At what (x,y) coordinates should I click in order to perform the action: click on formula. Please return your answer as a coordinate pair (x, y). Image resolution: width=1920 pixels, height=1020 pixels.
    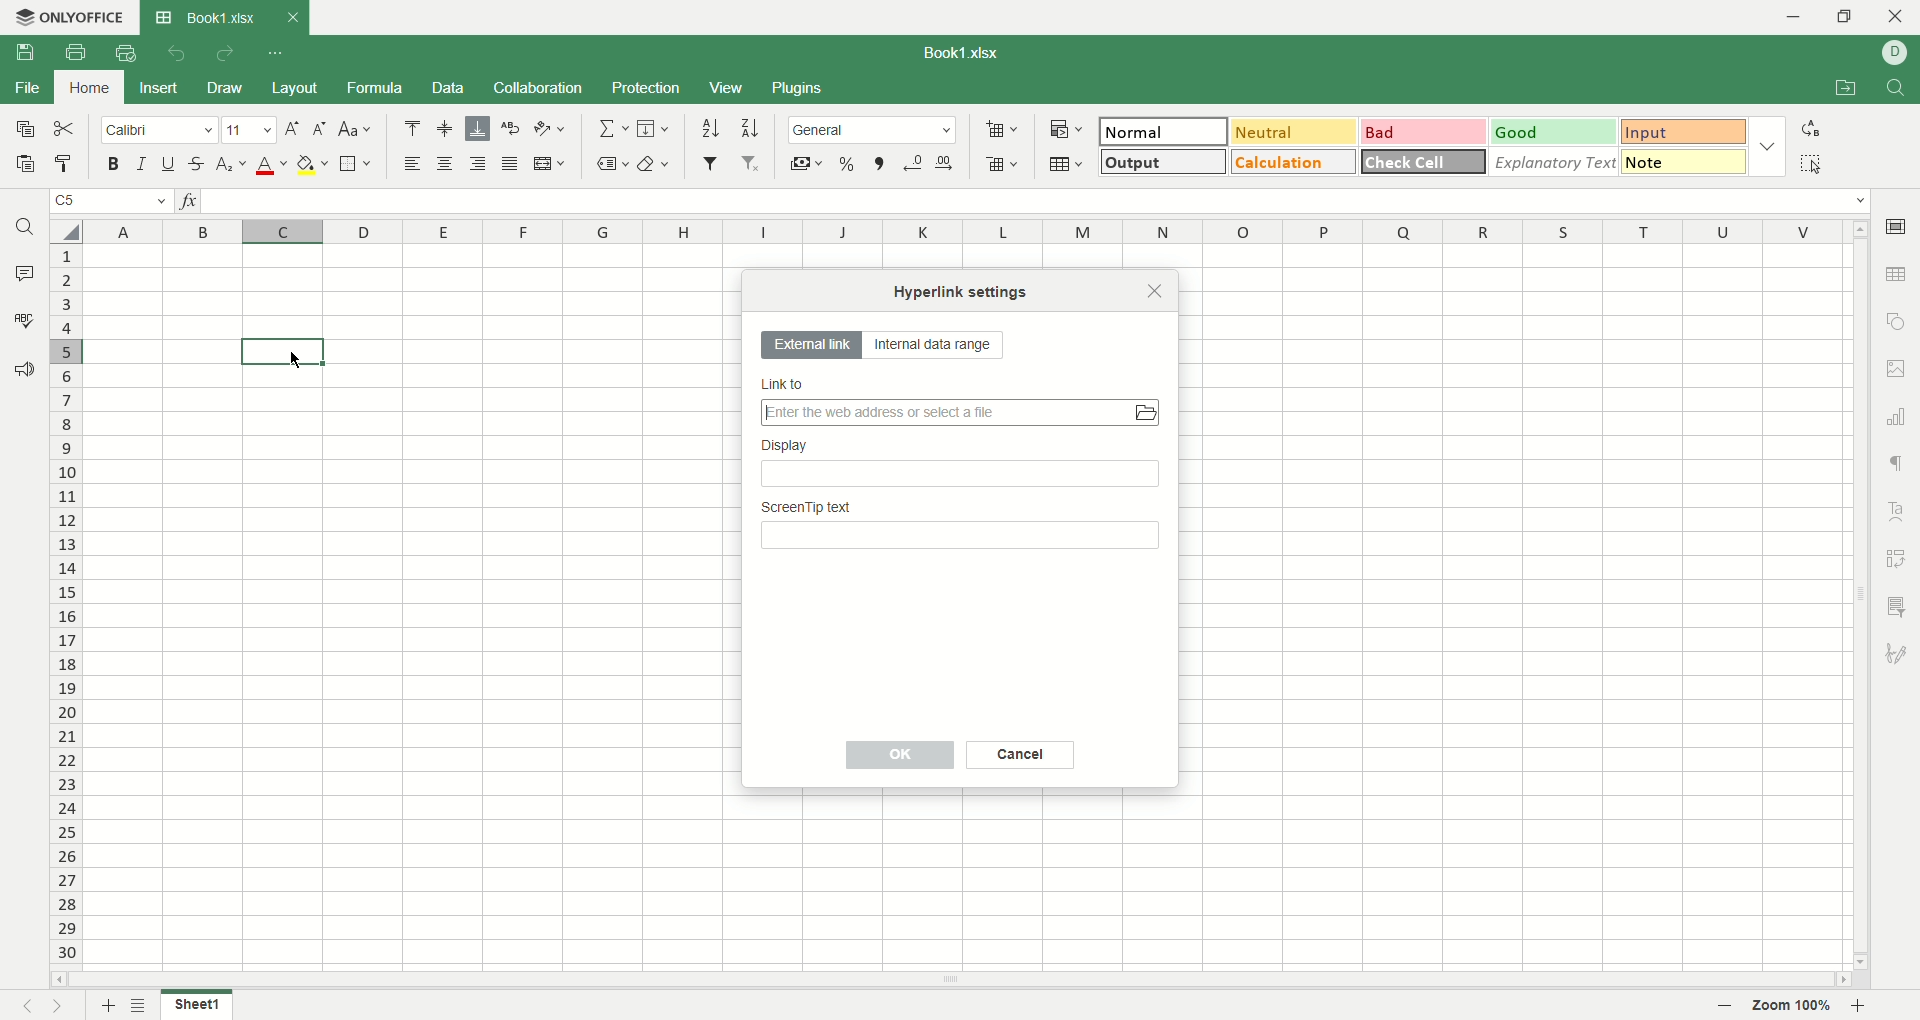
    Looking at the image, I should click on (380, 88).